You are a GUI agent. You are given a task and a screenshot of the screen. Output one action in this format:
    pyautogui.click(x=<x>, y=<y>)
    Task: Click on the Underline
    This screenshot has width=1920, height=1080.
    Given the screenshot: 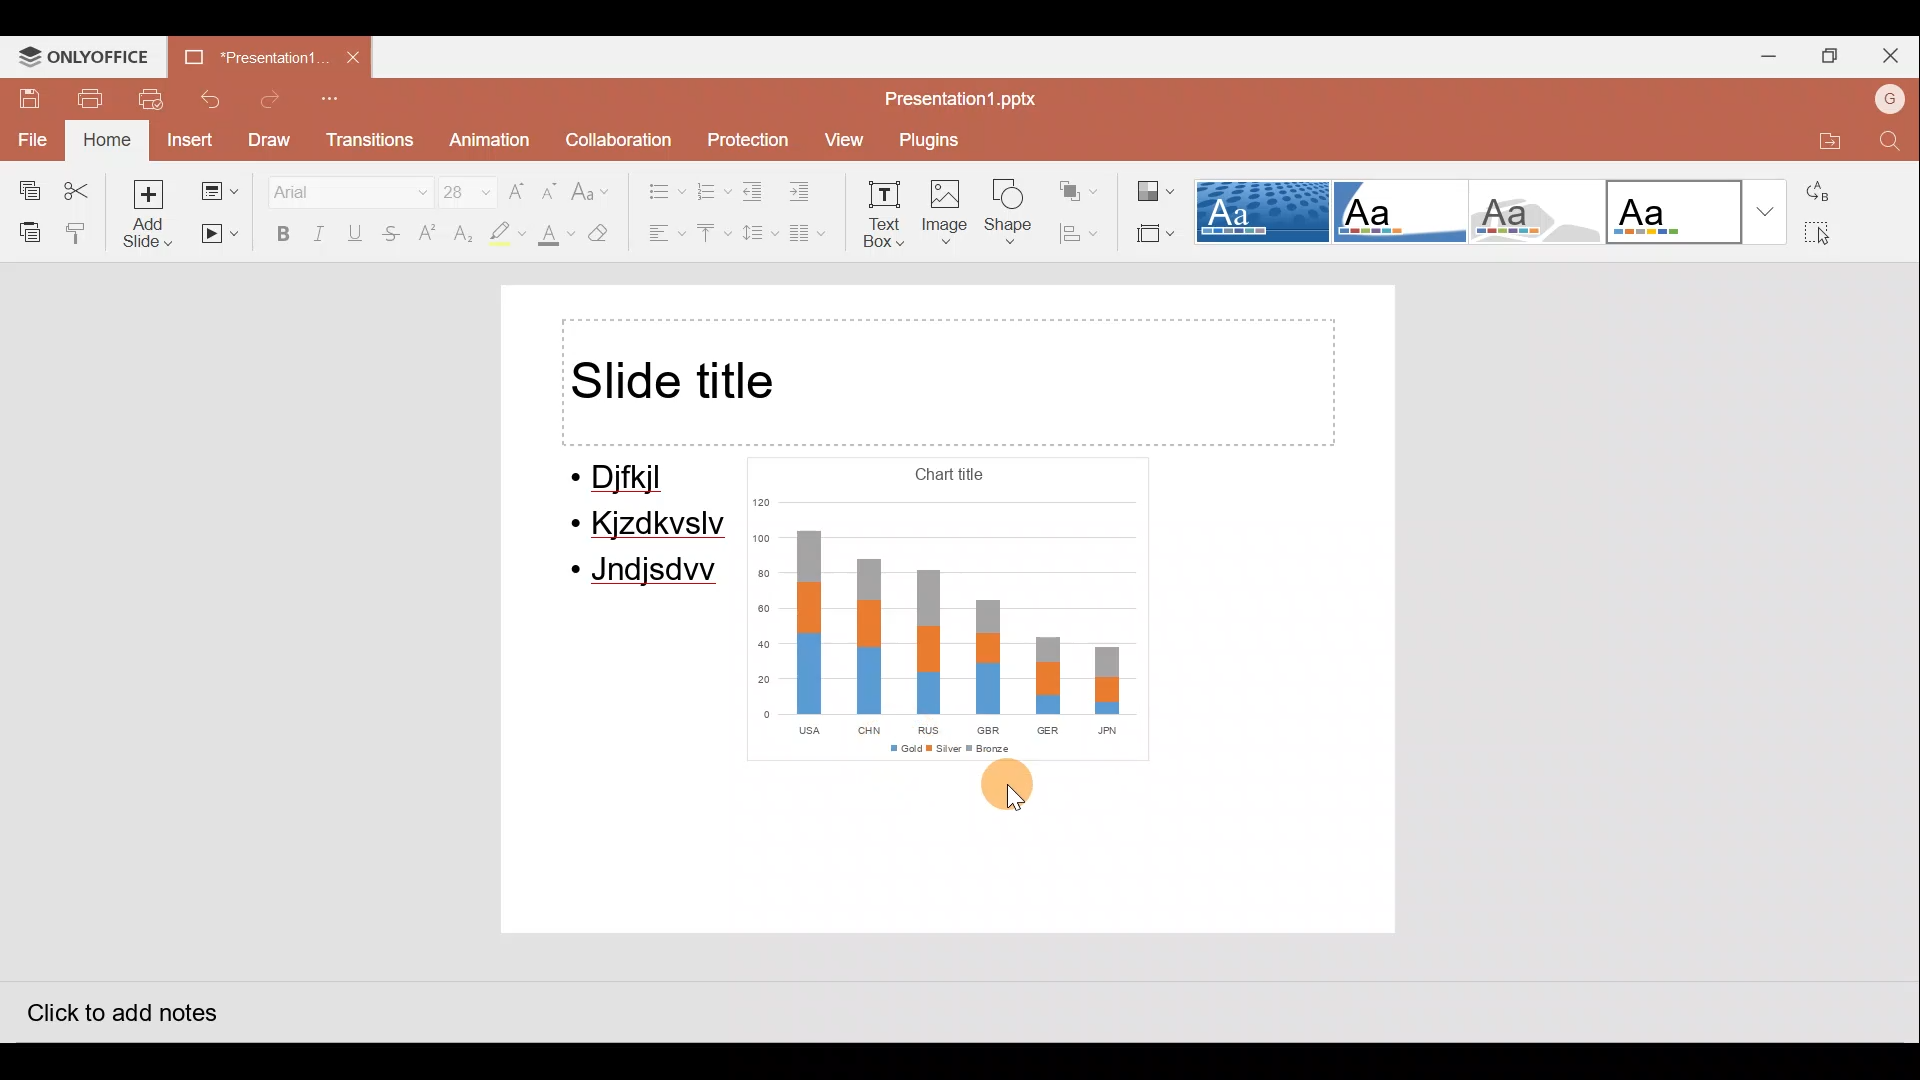 What is the action you would take?
    pyautogui.click(x=359, y=233)
    